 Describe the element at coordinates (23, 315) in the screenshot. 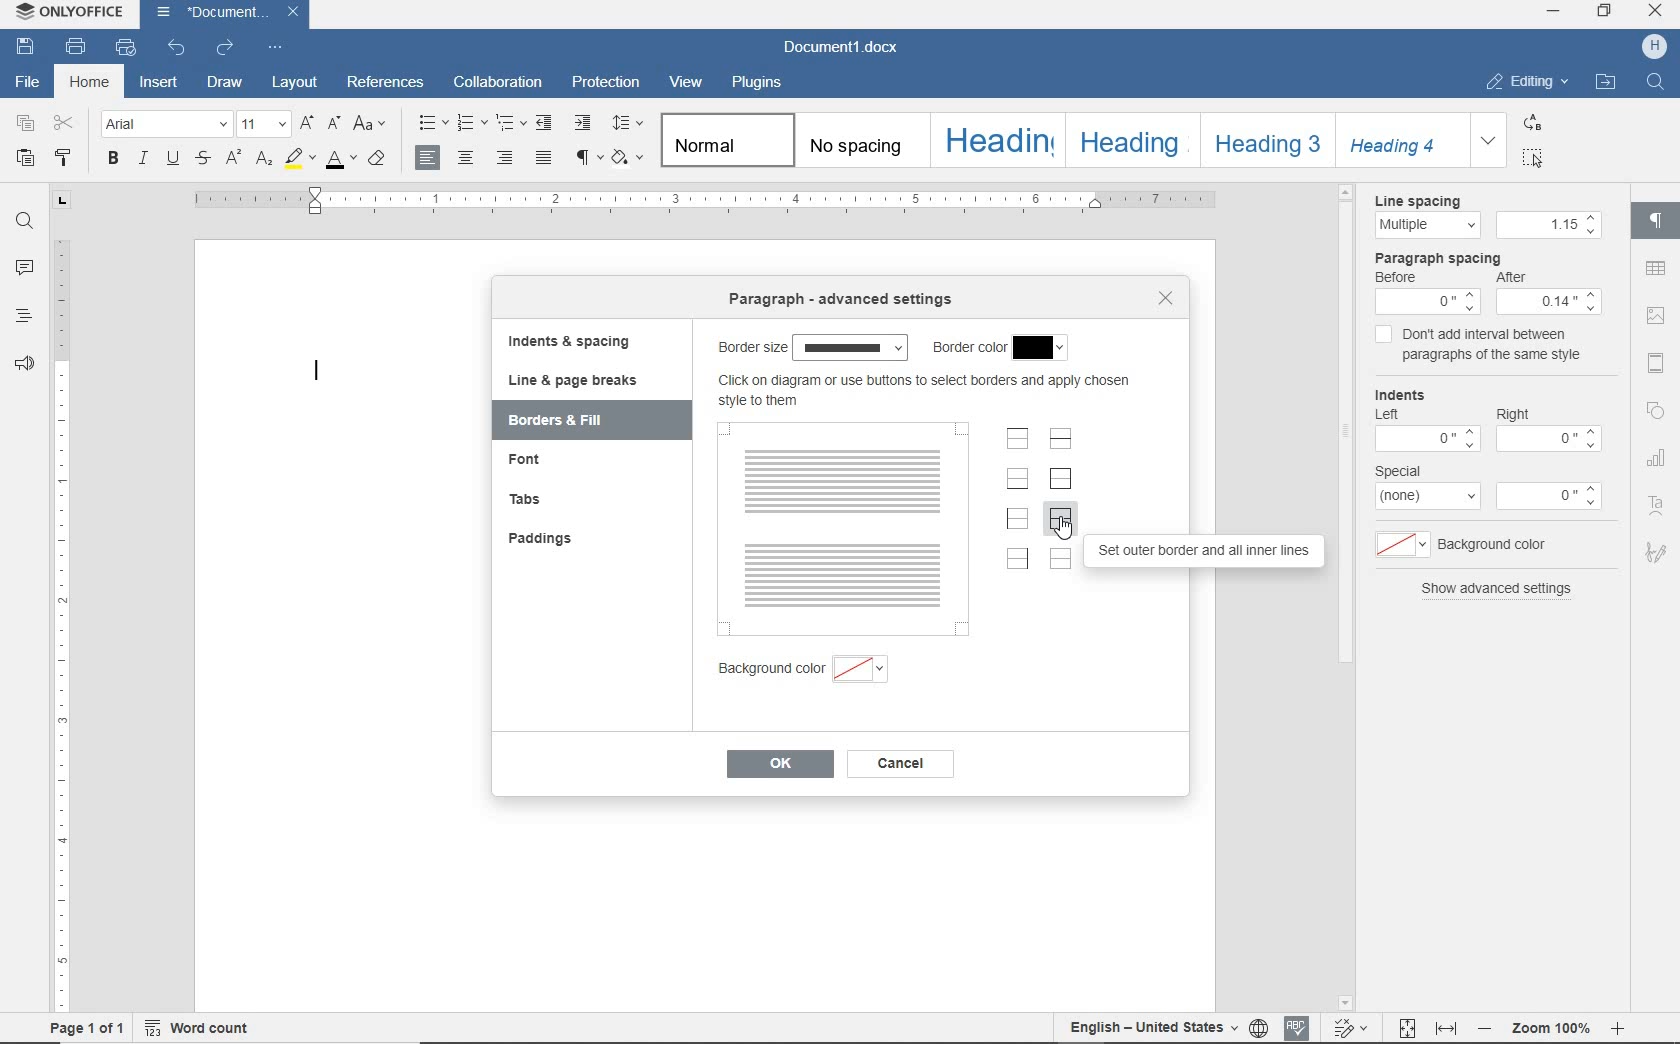

I see `headings` at that location.